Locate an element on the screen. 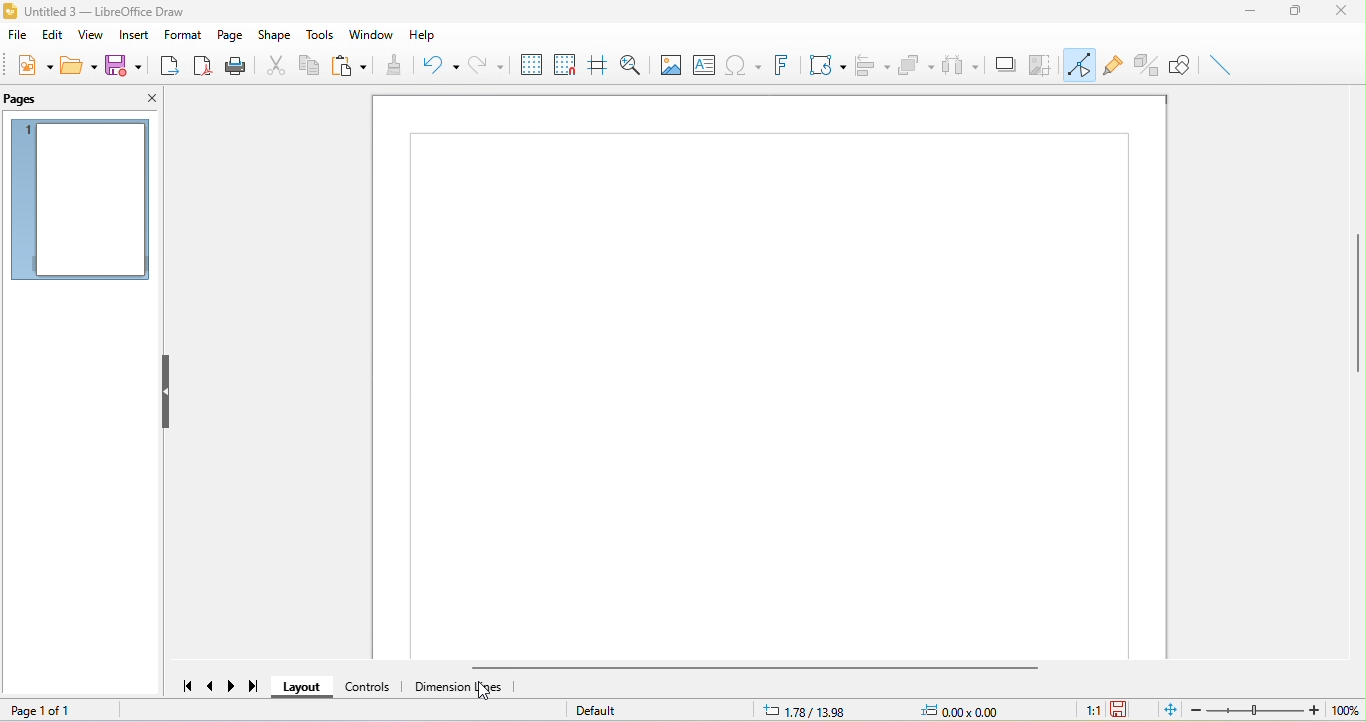  insert line is located at coordinates (1224, 65).